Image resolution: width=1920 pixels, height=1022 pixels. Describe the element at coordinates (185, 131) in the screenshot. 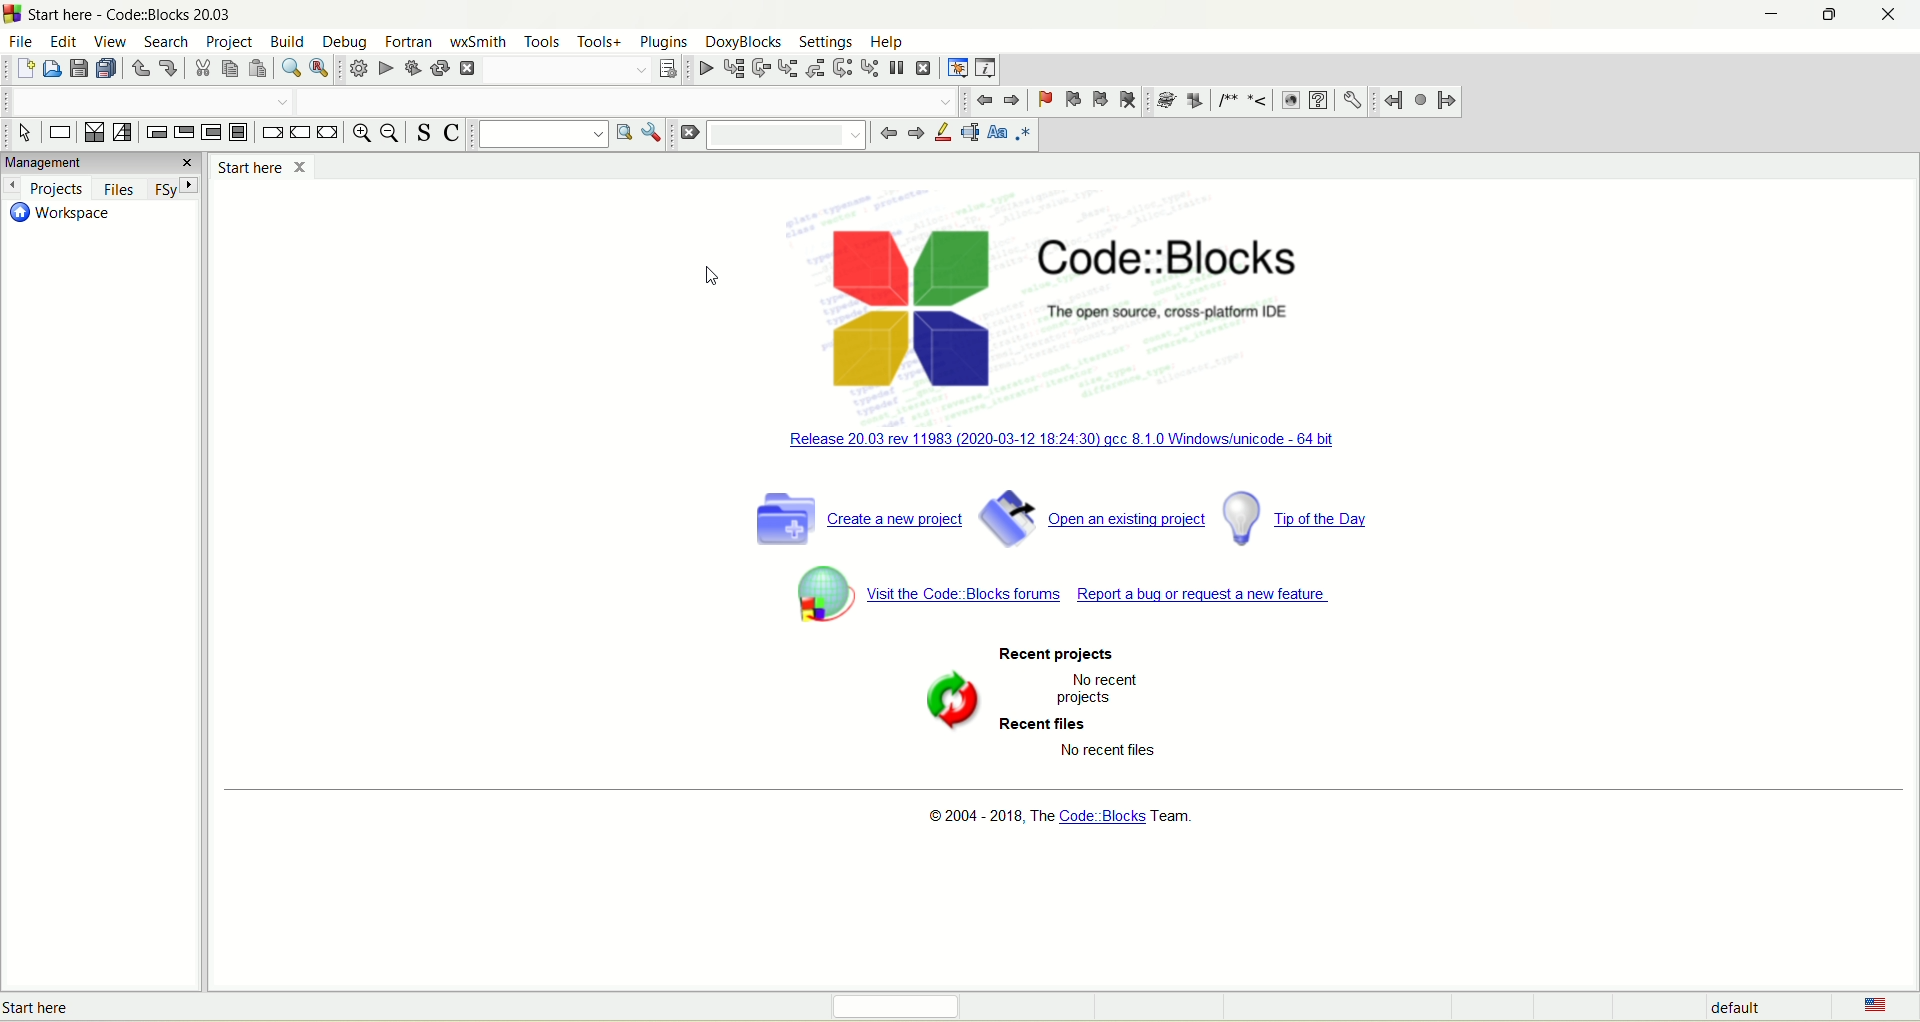

I see `exit condition loop` at that location.